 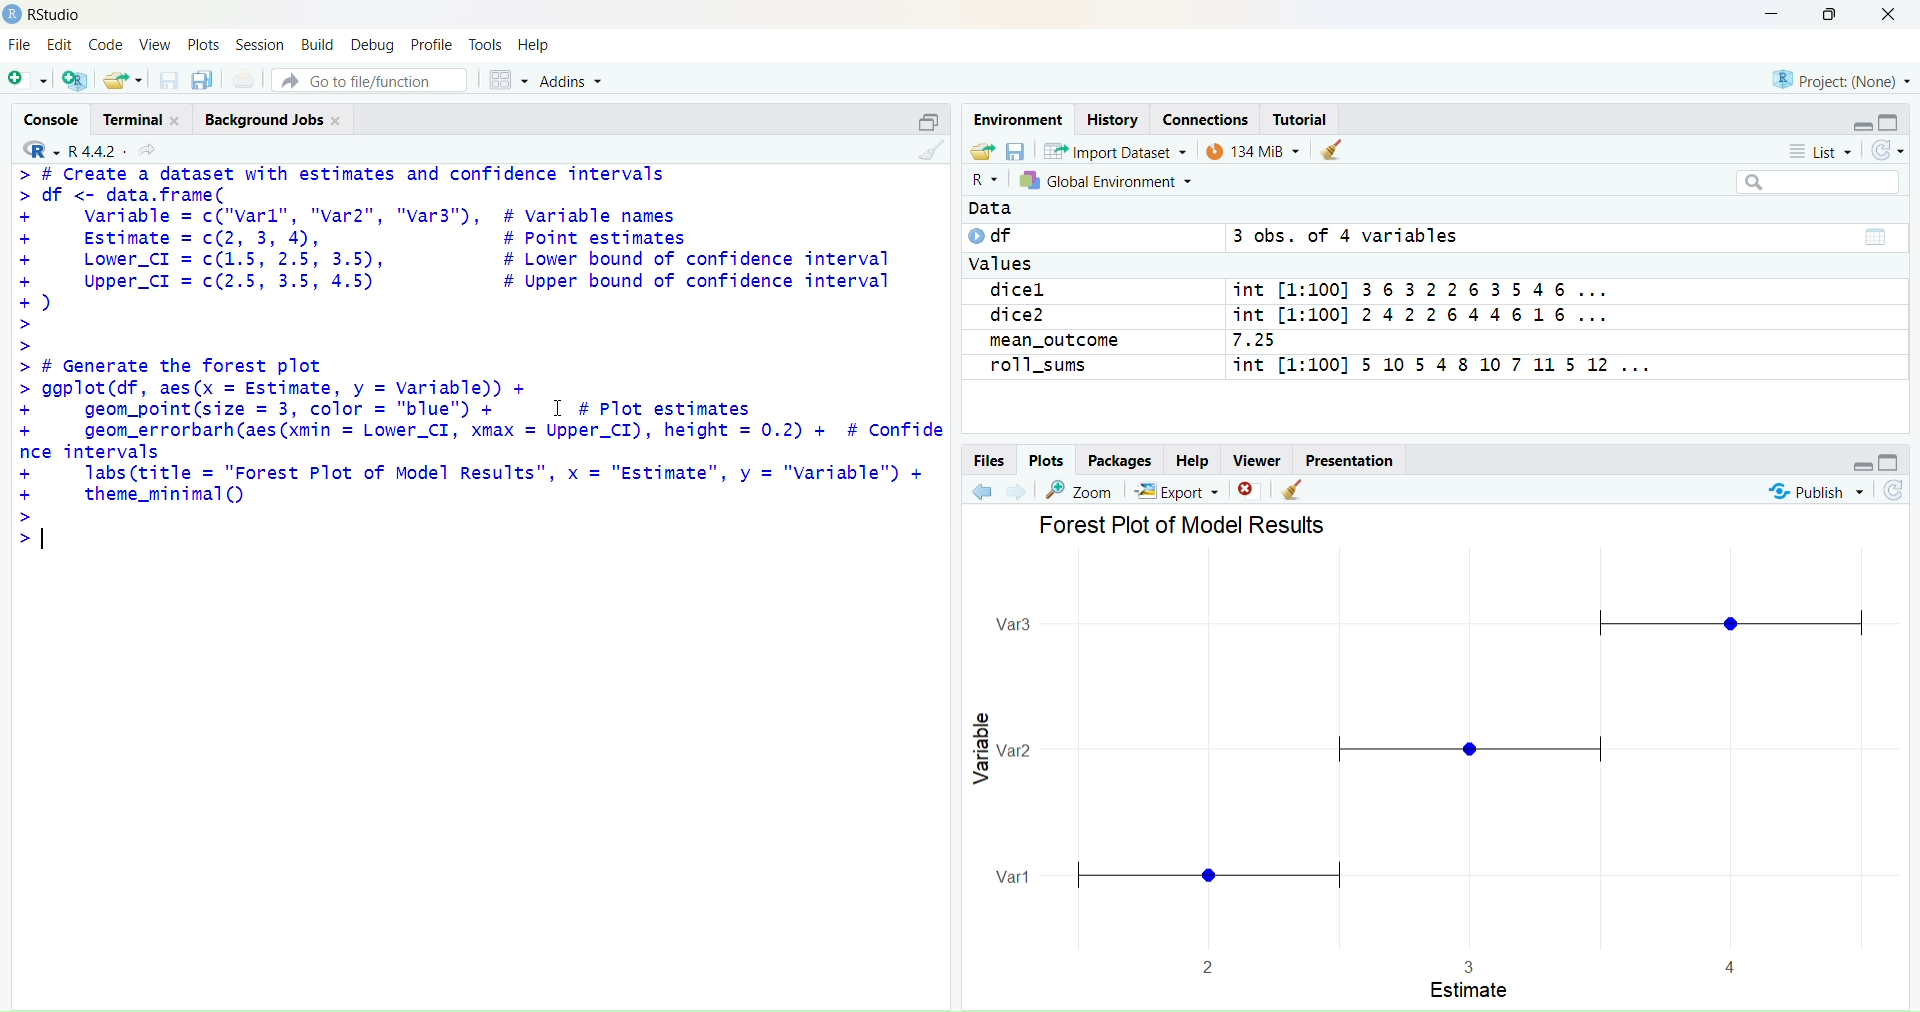 What do you see at coordinates (466, 259) in the screenshot?
I see `# Create a dataset with estimates and confidence intervals
df <- data.frame(
variable = c("varl", "var2", "var3"), # variable names
Estimate = c(2, 3, 4), # Point estimates
Lower_CI = c(1.5, 2.5, 3.5), # Lower bound of confidence interval
Upper_CI = c(2.5, 3.5, 4.5) # Upper bound of confidence interval
)` at bounding box center [466, 259].